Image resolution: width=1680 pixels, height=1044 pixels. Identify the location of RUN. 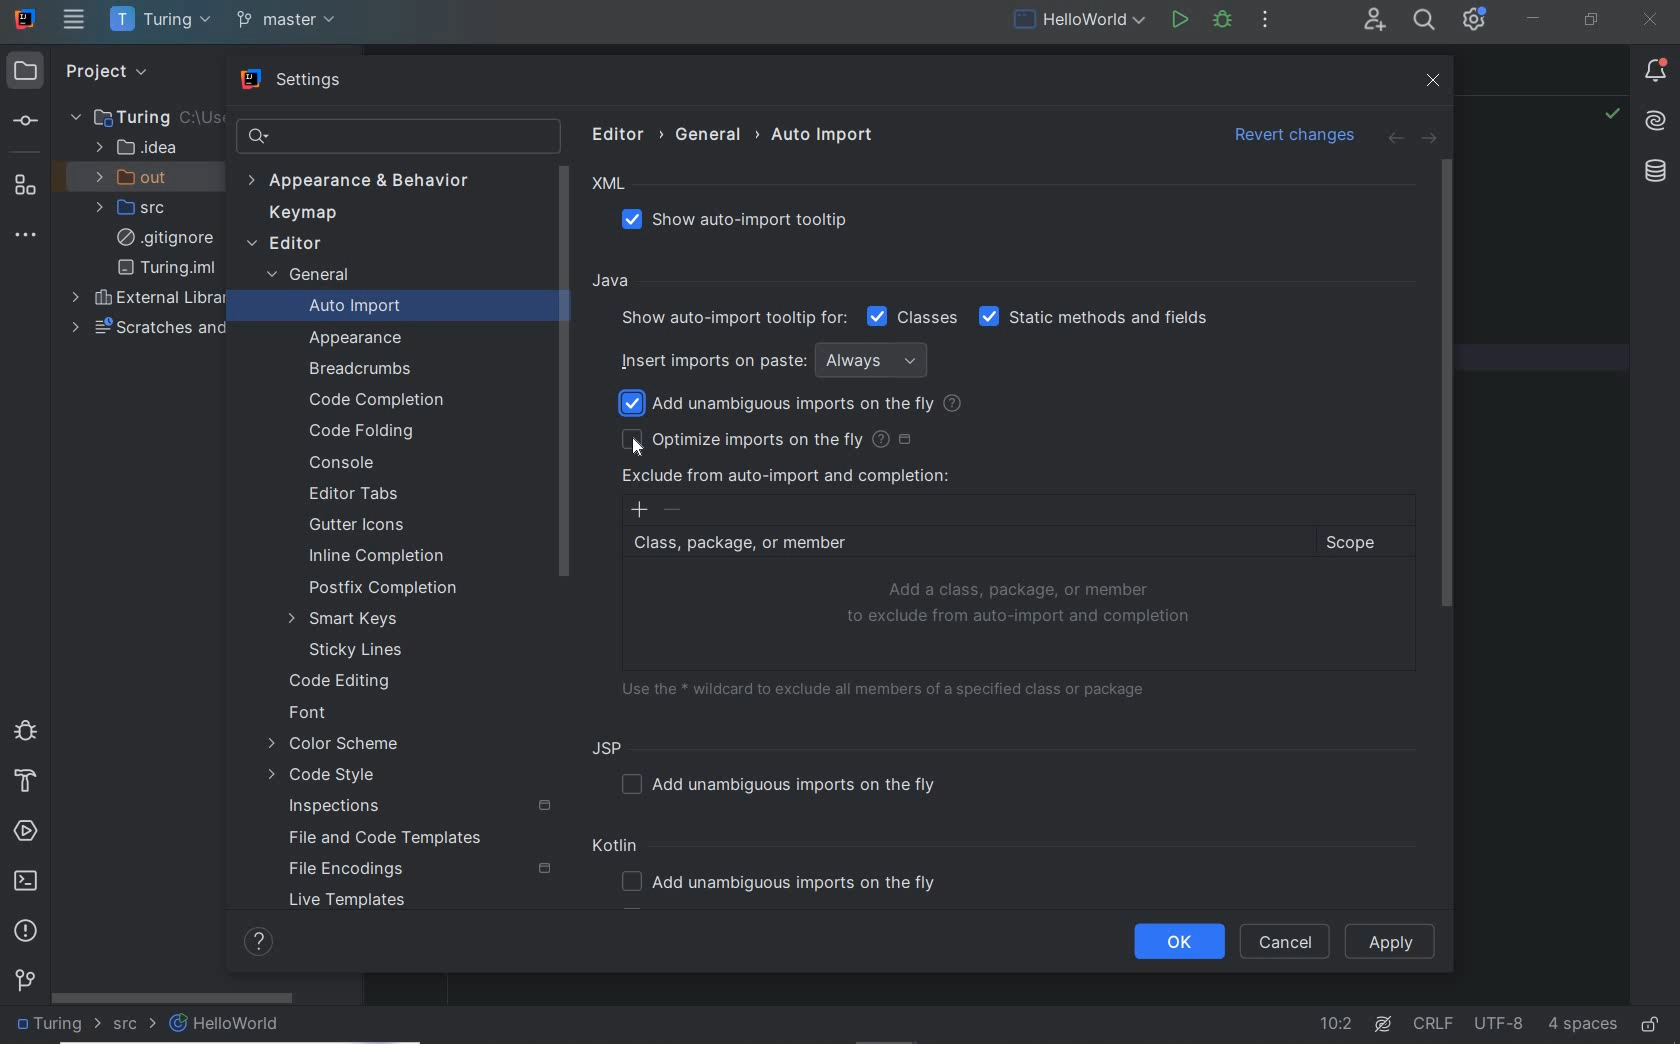
(1177, 18).